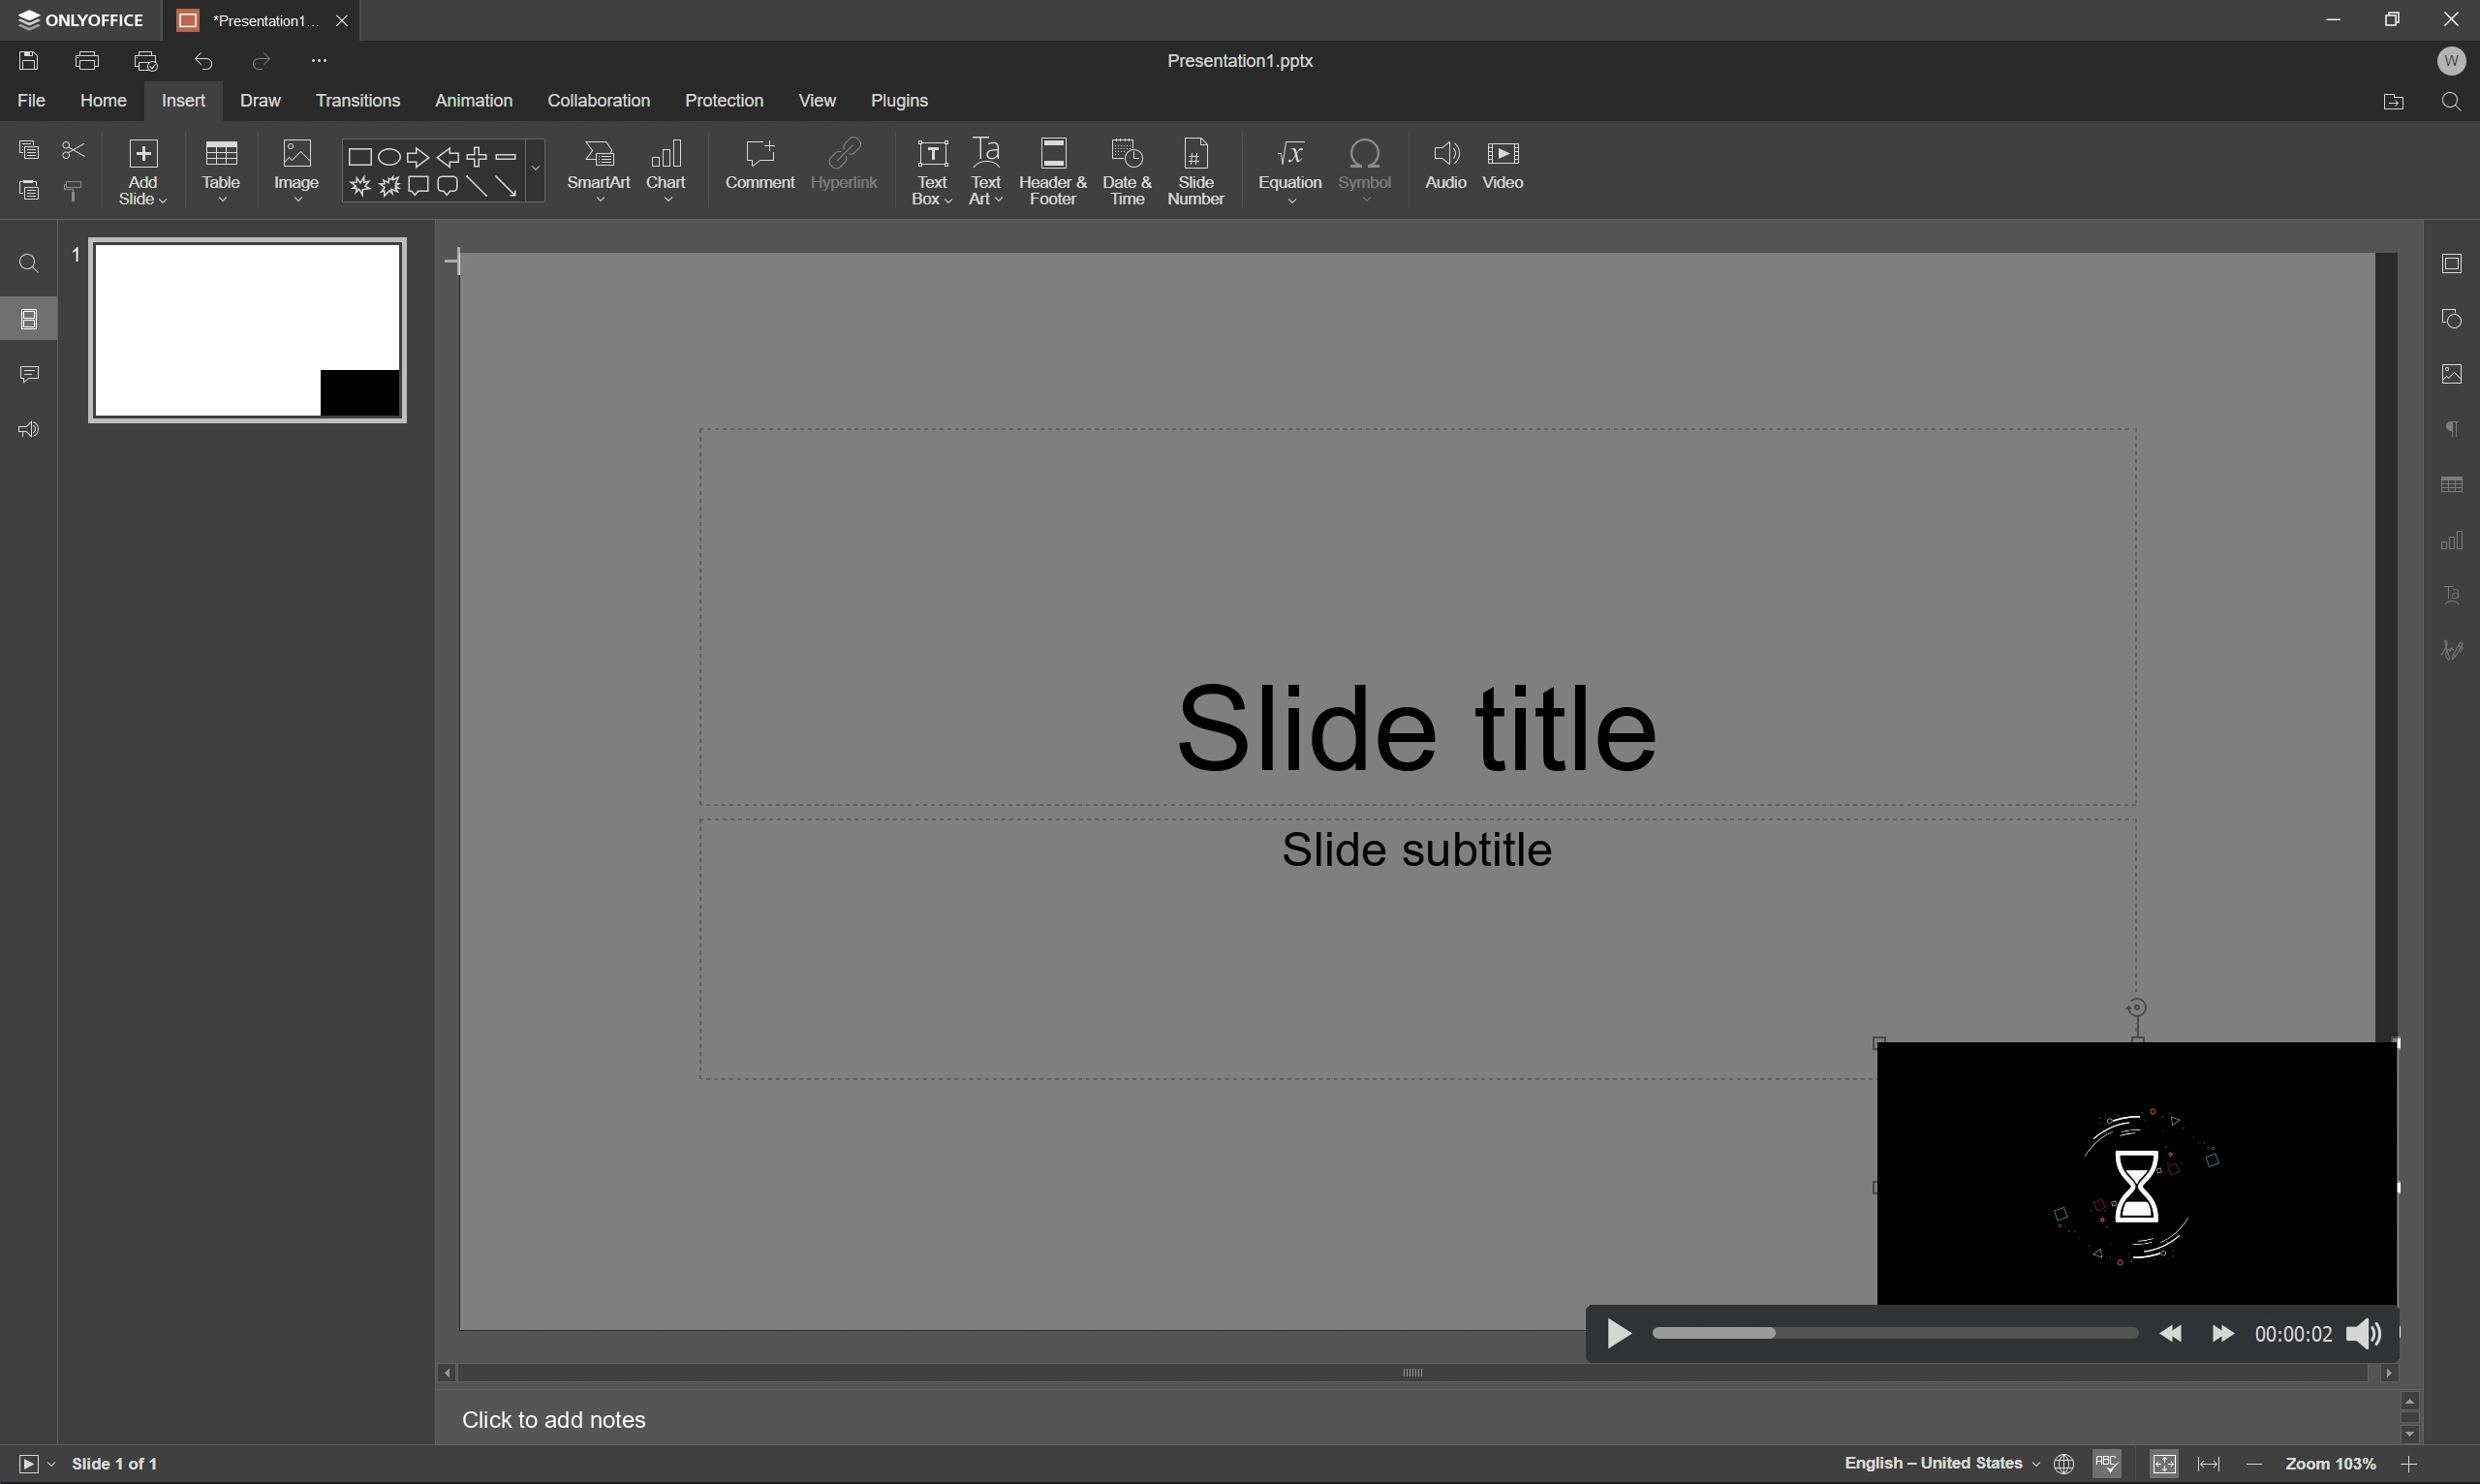 Image resolution: width=2480 pixels, height=1484 pixels. I want to click on scroll bar, so click(1422, 1374).